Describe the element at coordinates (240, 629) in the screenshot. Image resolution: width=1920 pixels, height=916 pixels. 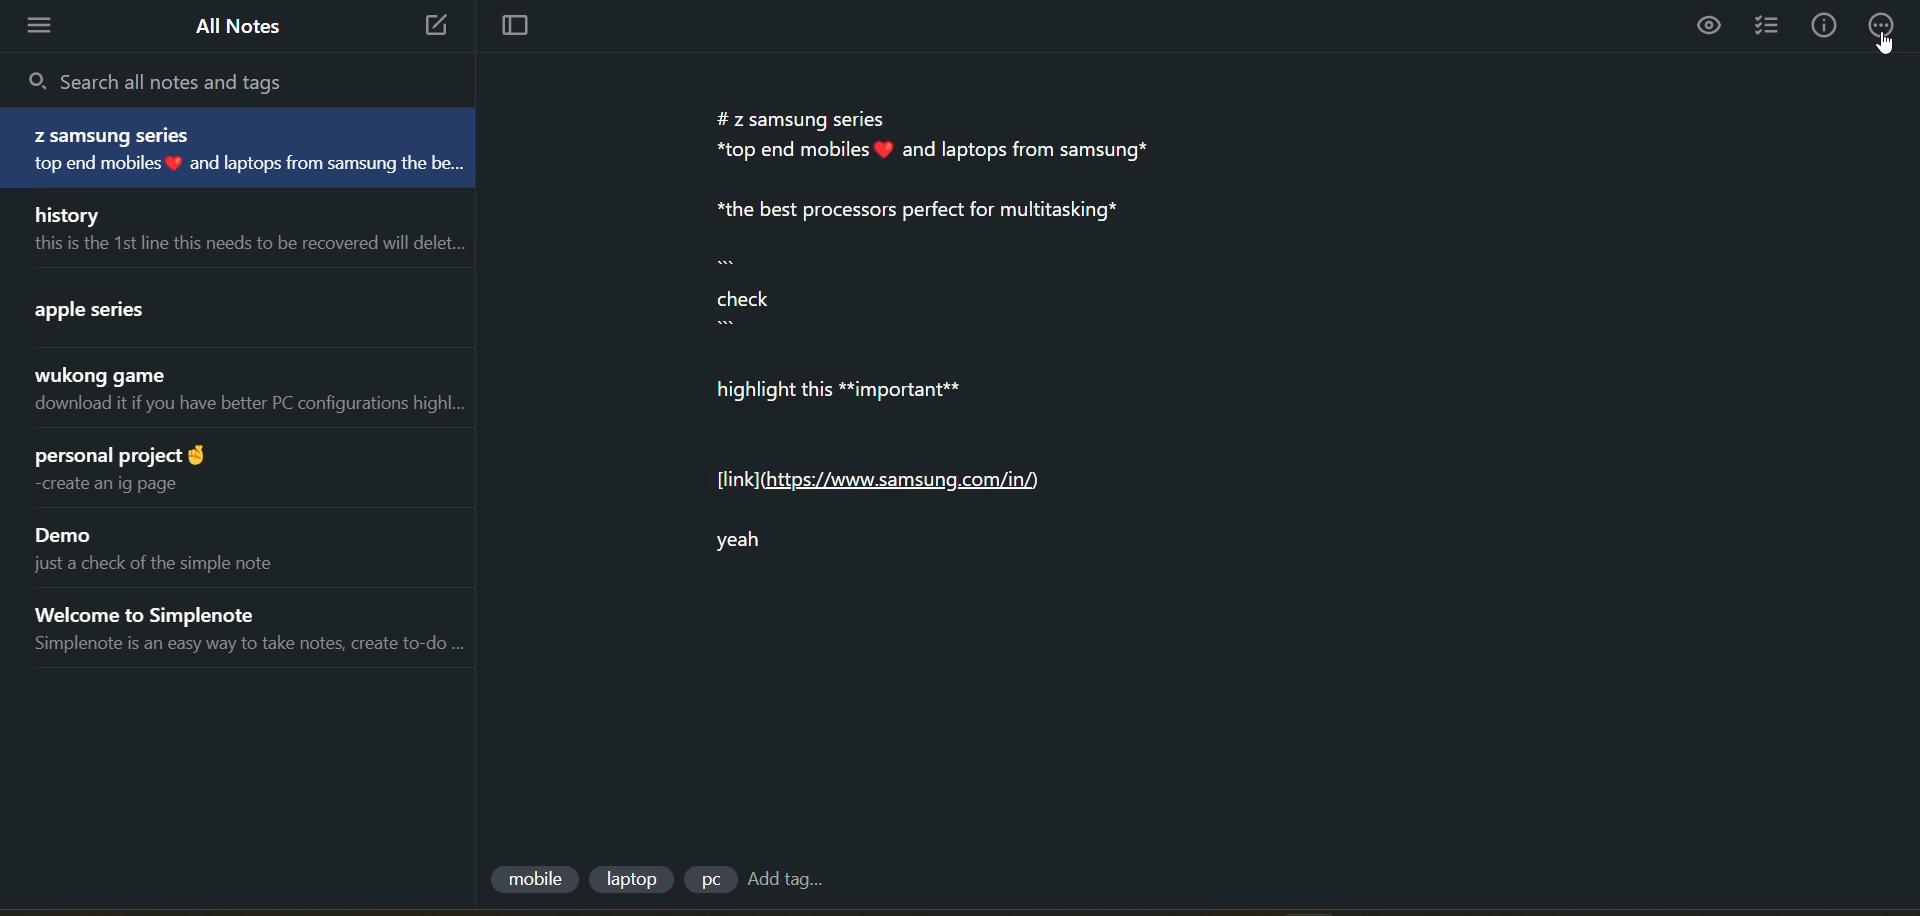
I see `note title and preview` at that location.